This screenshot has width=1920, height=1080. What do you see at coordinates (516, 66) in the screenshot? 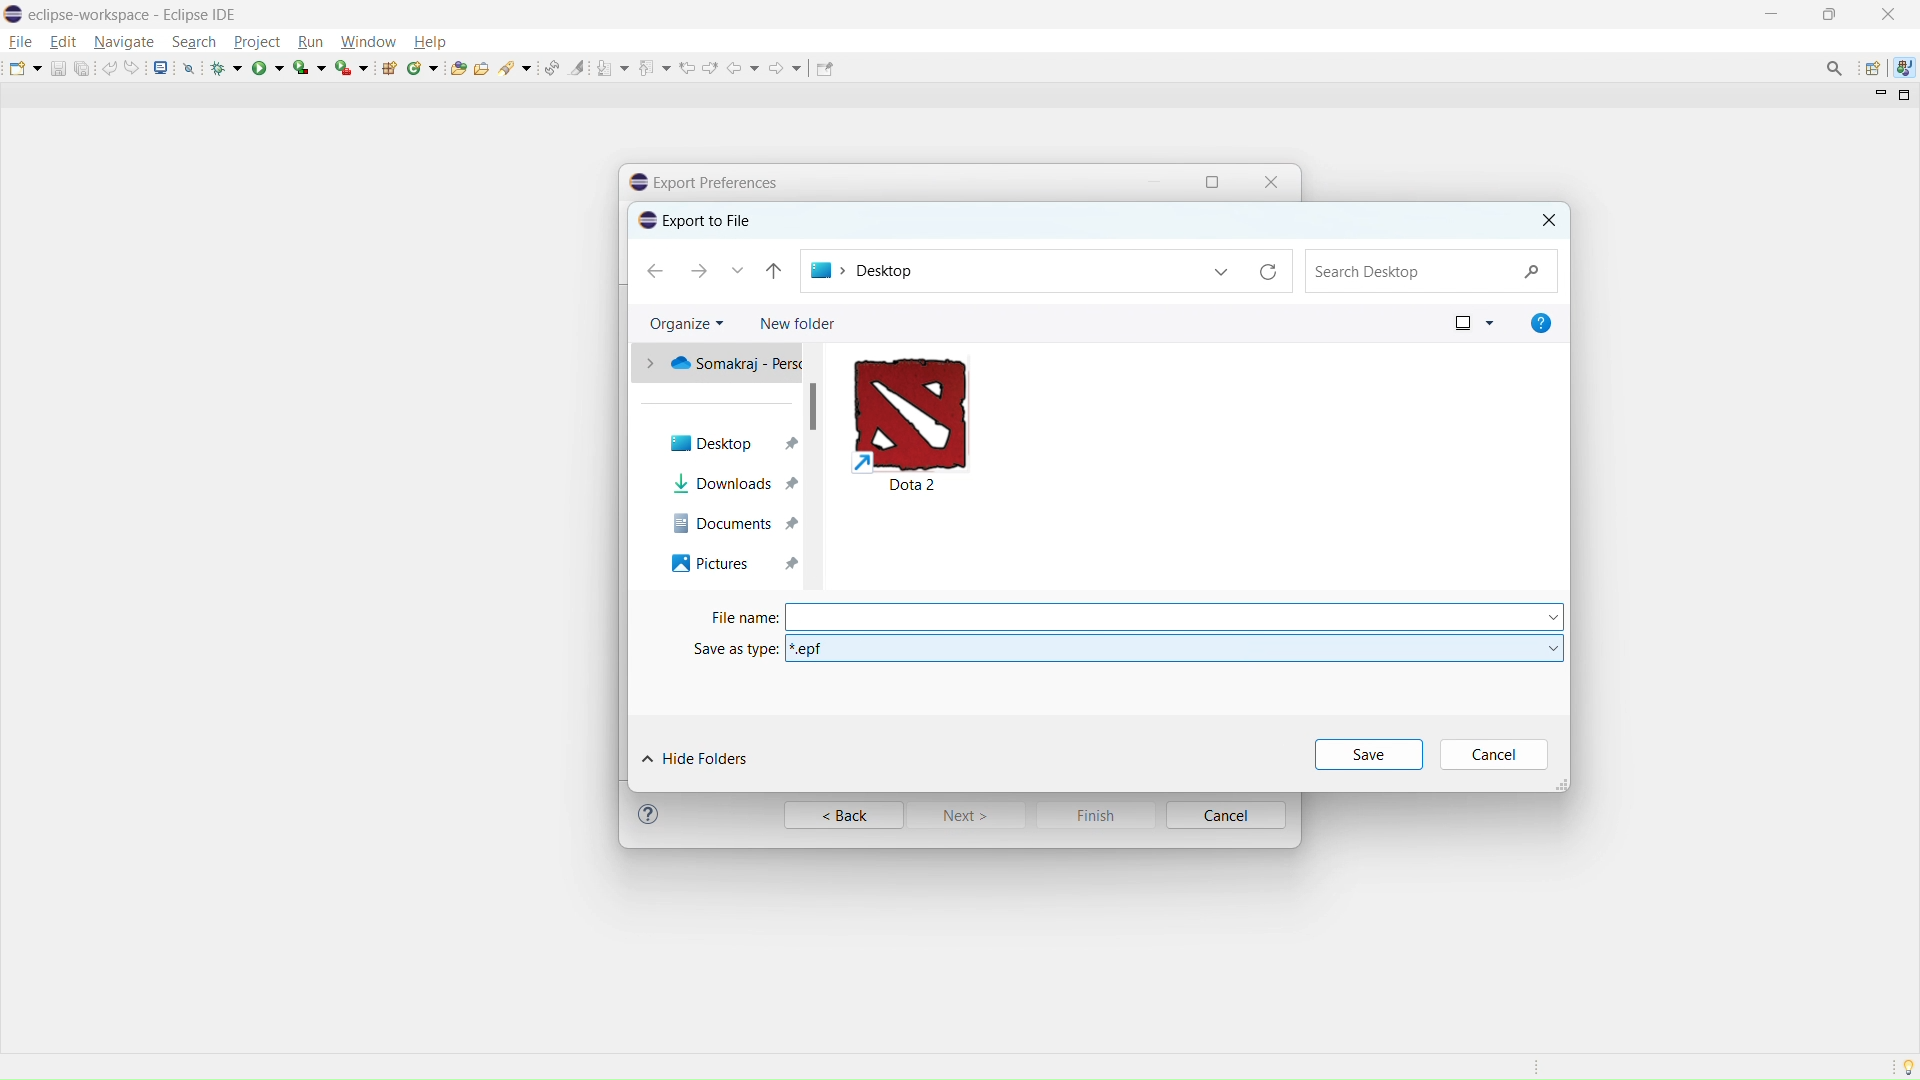
I see `search` at bounding box center [516, 66].